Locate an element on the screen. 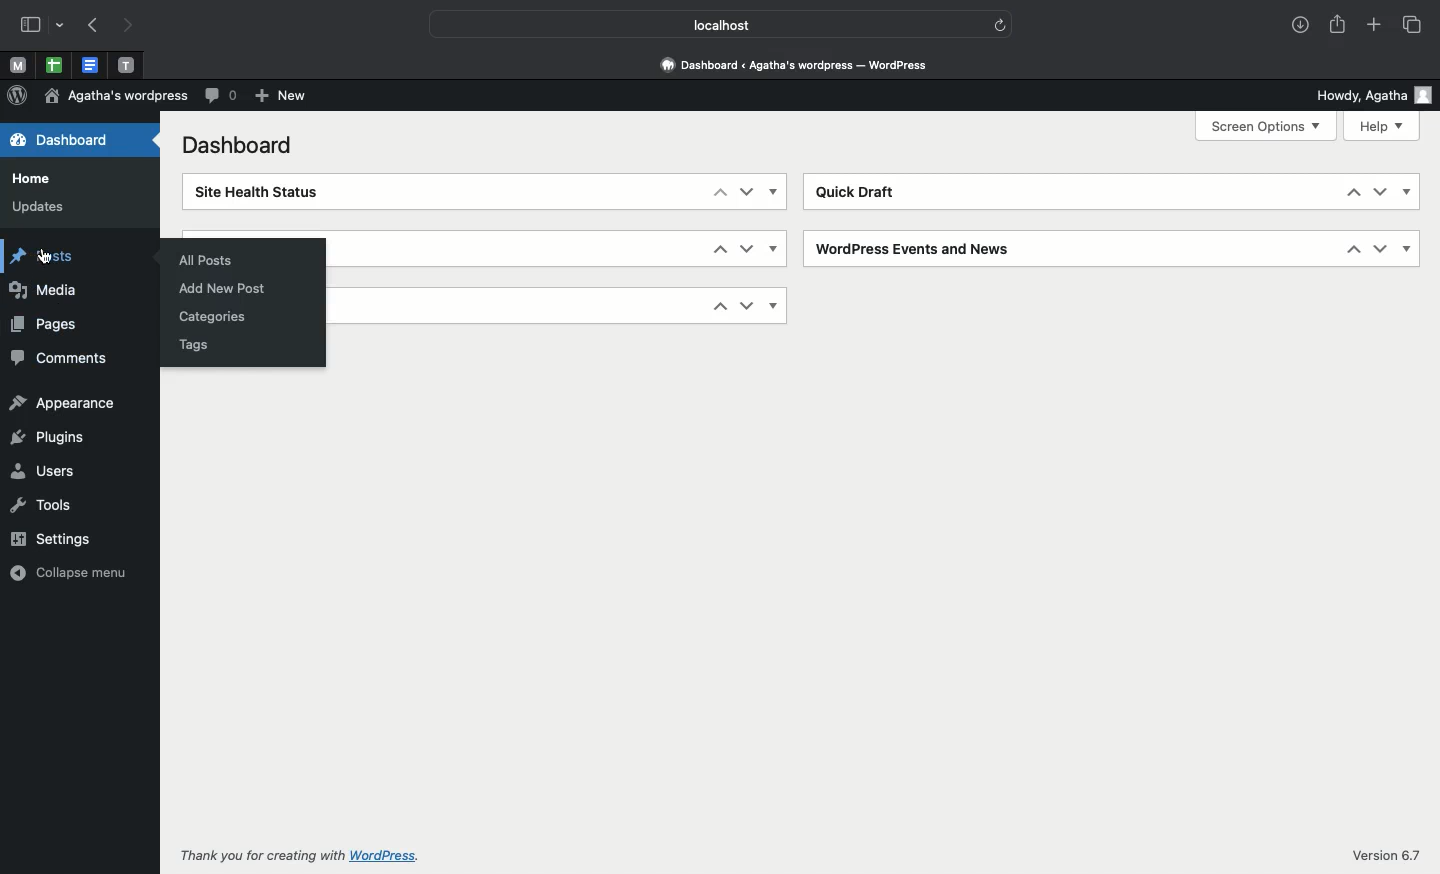  cursor is located at coordinates (44, 256).